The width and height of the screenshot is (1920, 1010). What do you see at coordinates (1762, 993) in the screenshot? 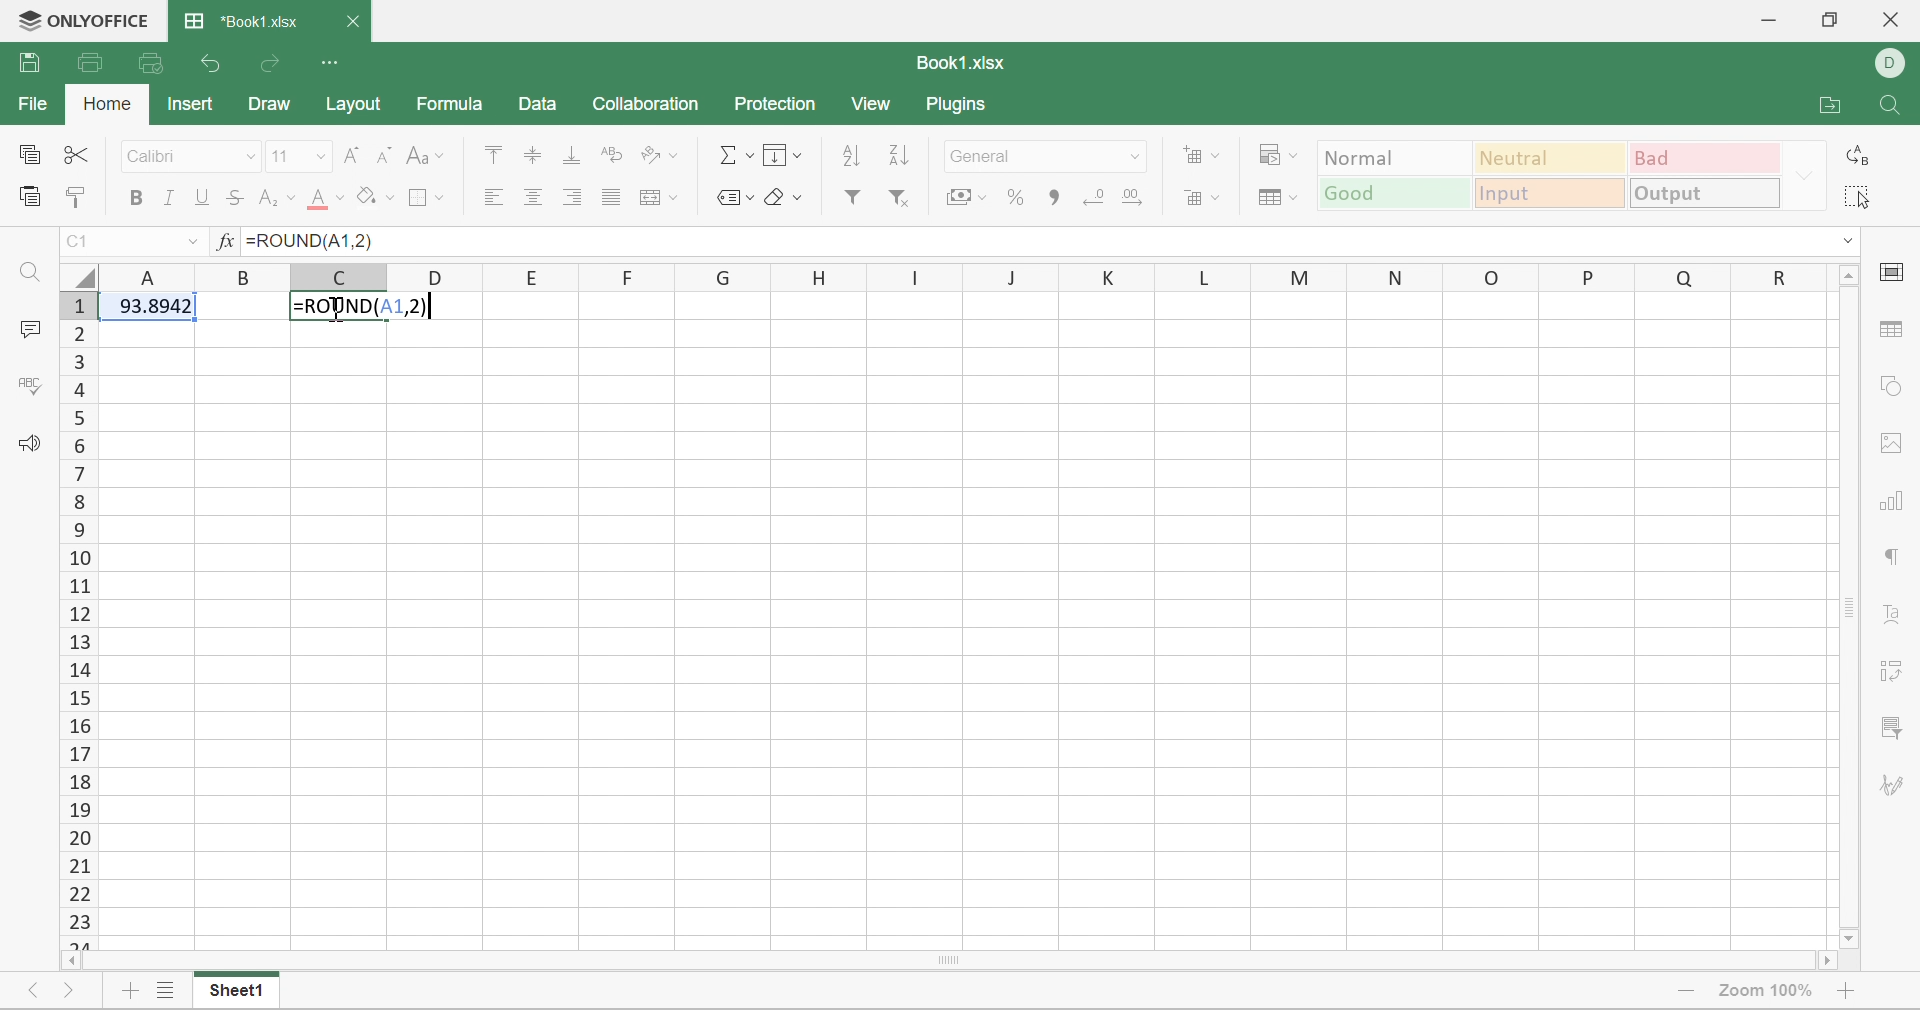
I see `Zoom 100%` at bounding box center [1762, 993].